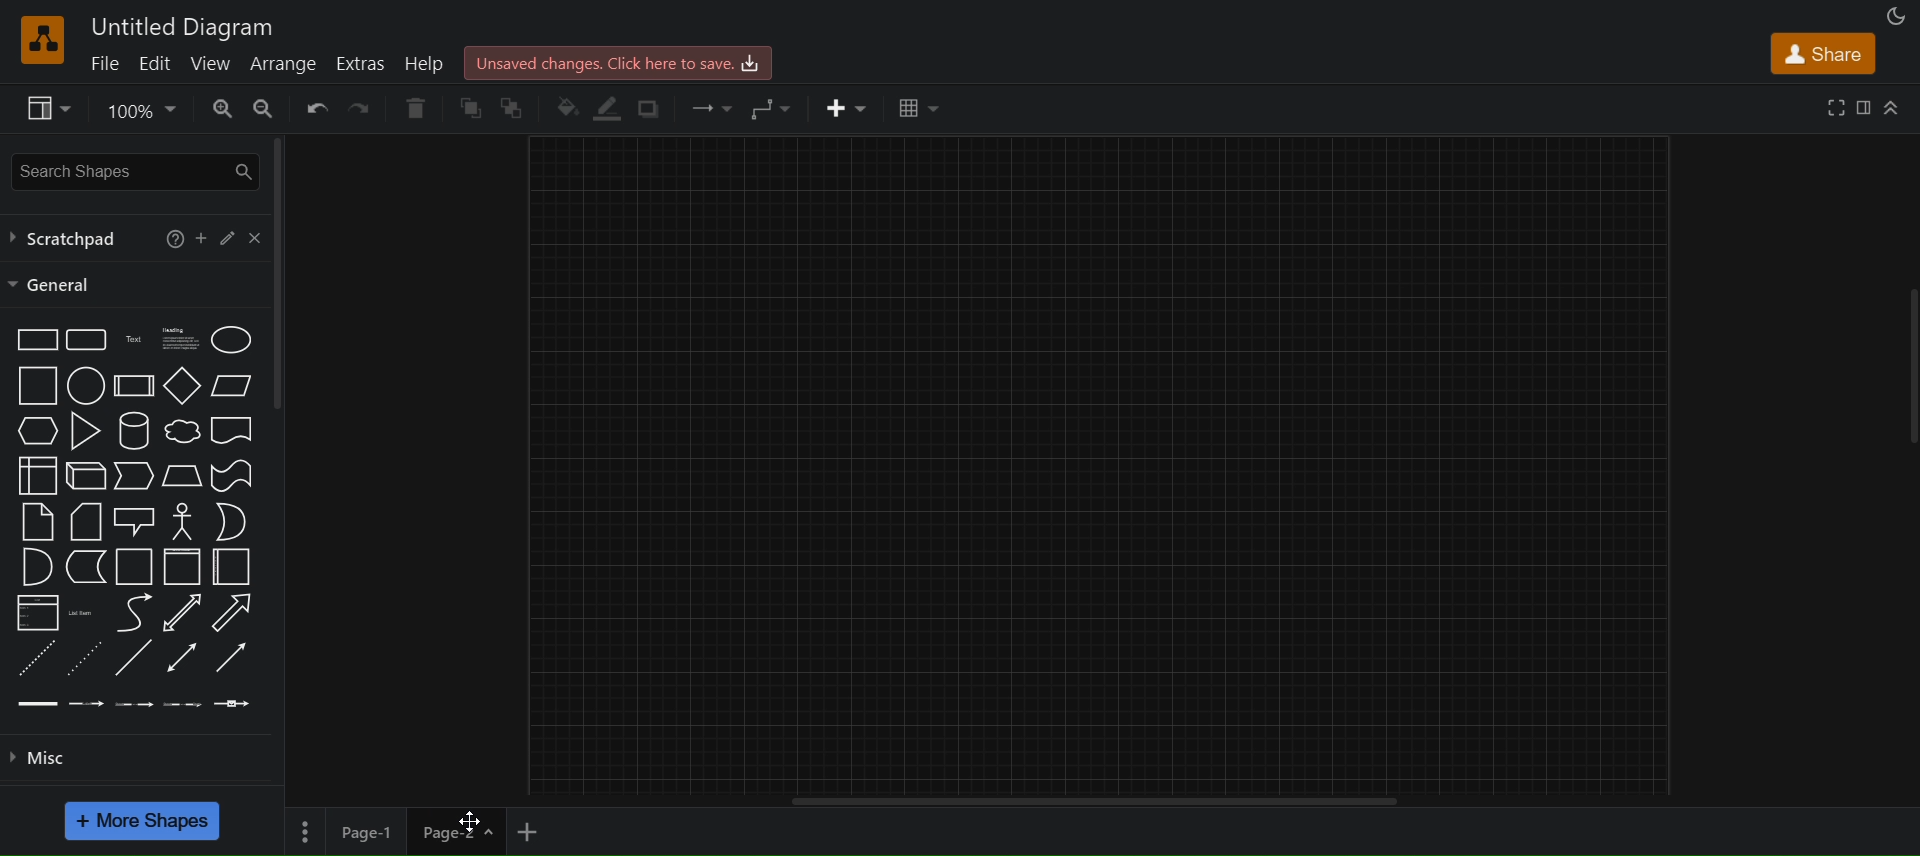 The height and width of the screenshot is (856, 1920). Describe the element at coordinates (232, 339) in the screenshot. I see `ellipse` at that location.